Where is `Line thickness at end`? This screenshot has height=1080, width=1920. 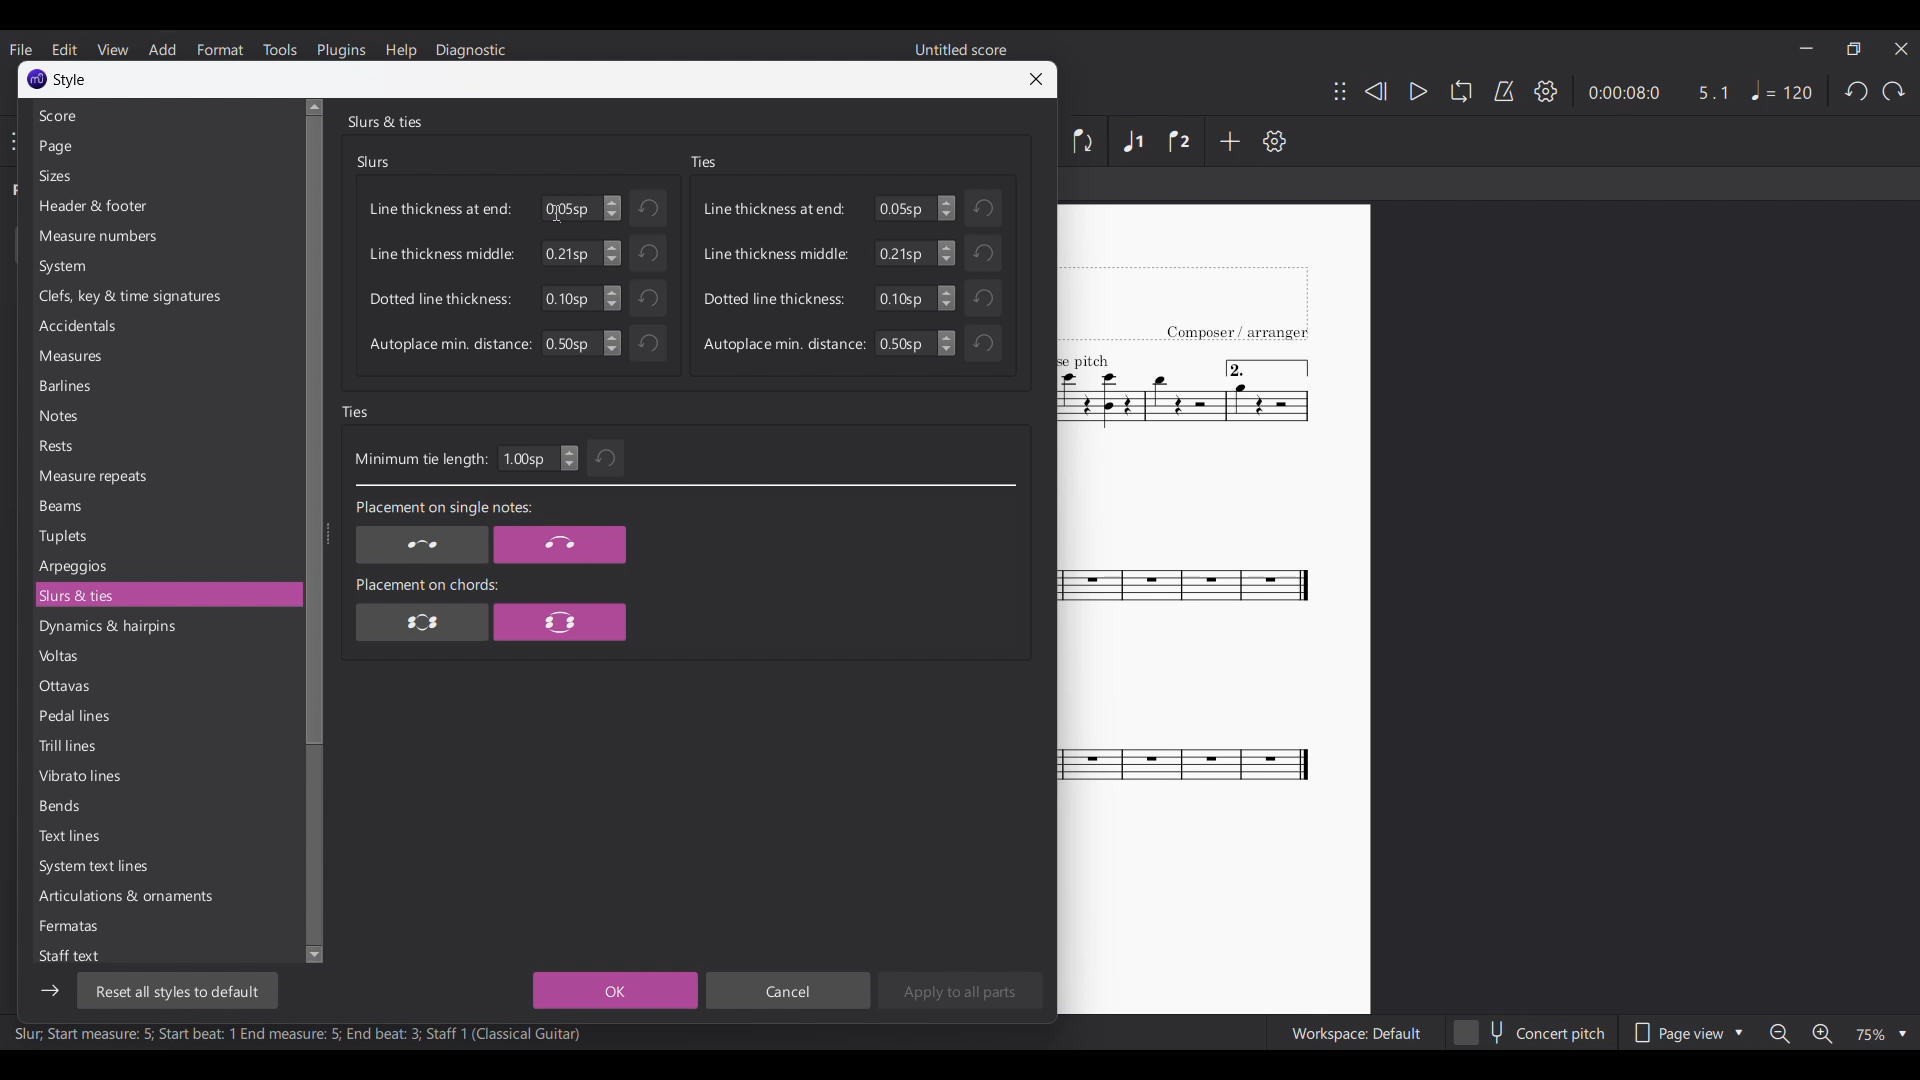 Line thickness at end is located at coordinates (441, 209).